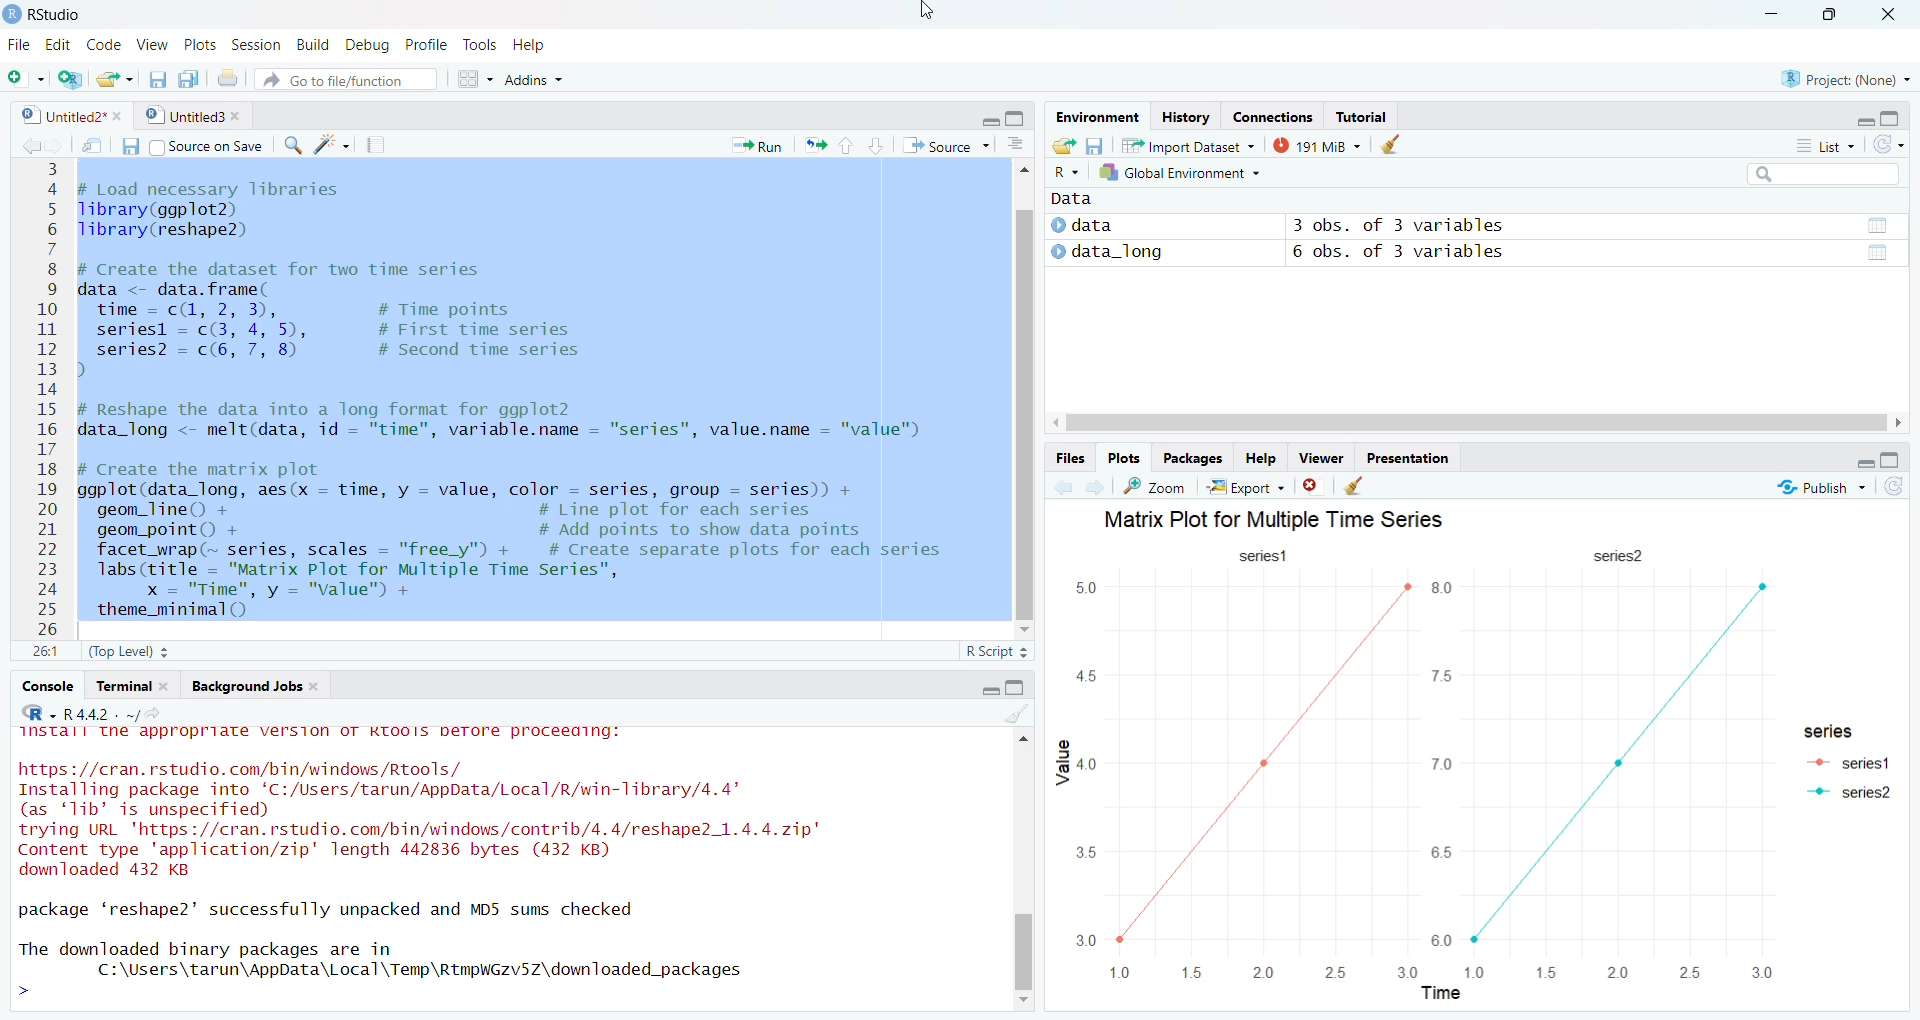 The width and height of the screenshot is (1920, 1020). What do you see at coordinates (1064, 172) in the screenshot?
I see `R` at bounding box center [1064, 172].